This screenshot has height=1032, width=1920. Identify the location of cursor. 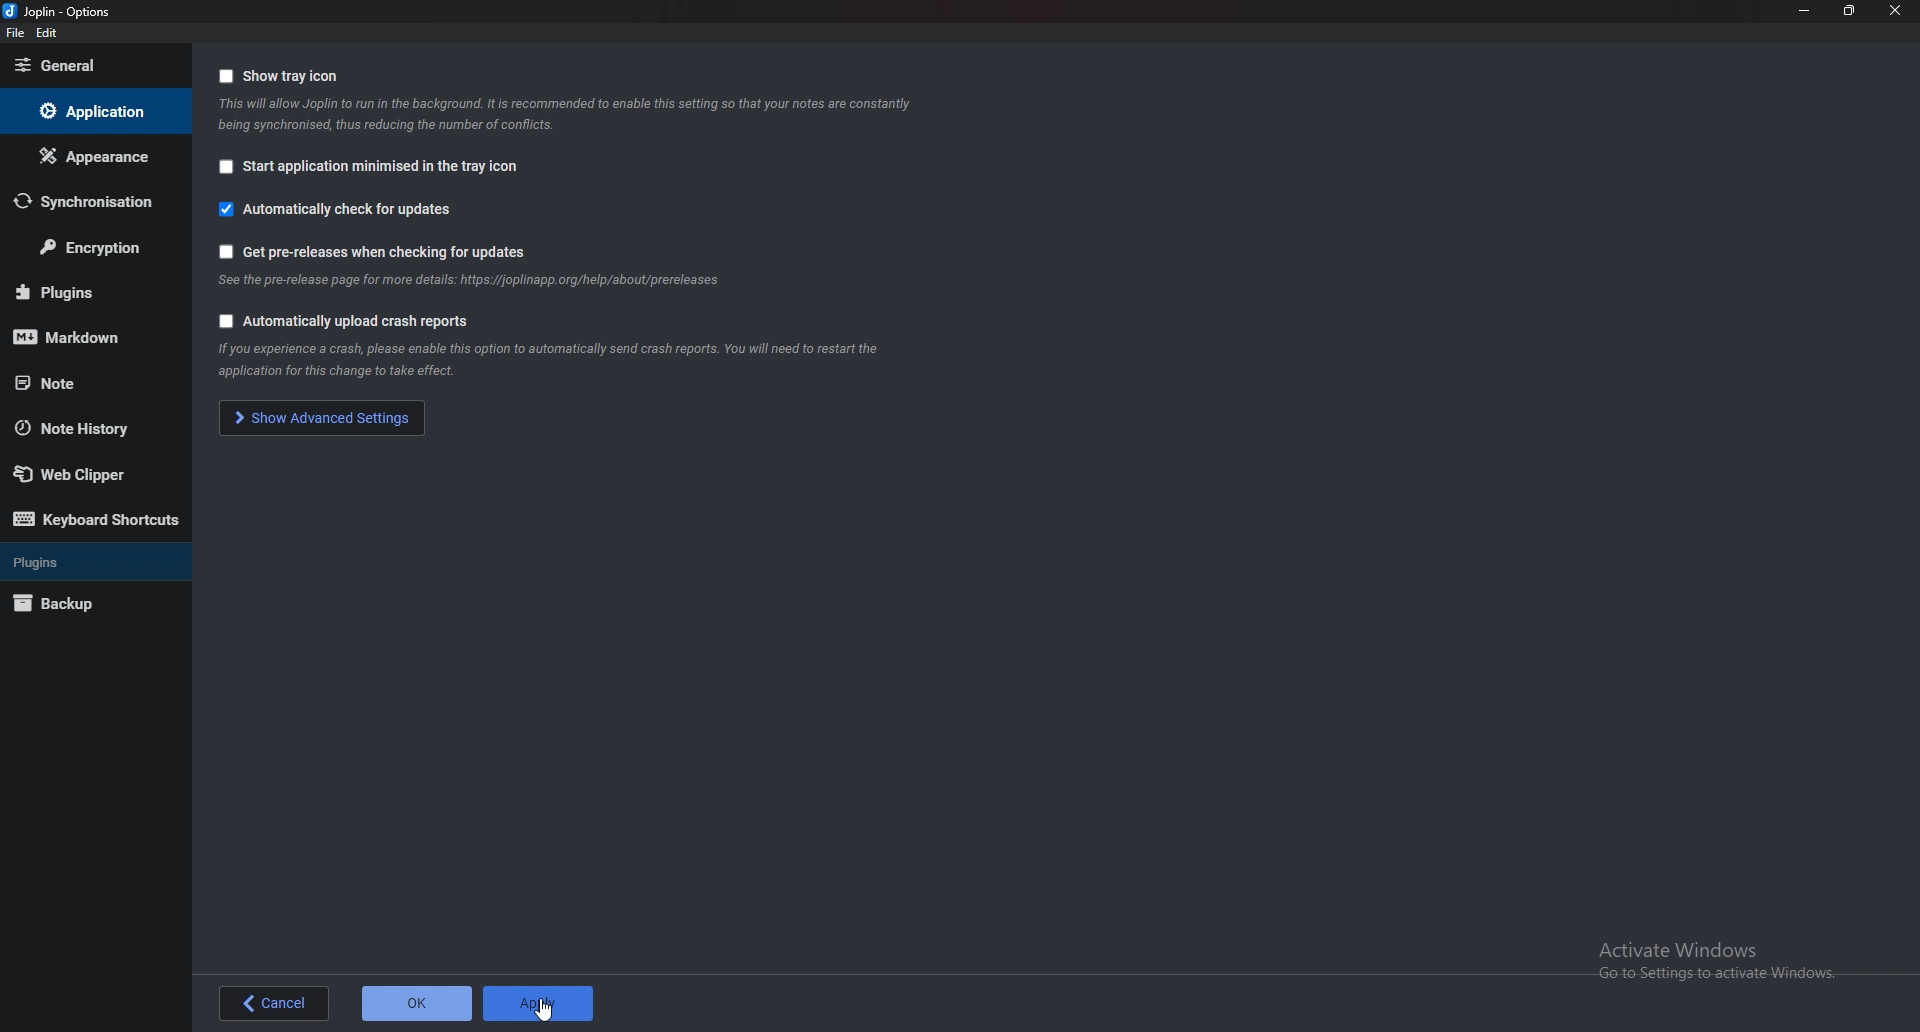
(543, 1009).